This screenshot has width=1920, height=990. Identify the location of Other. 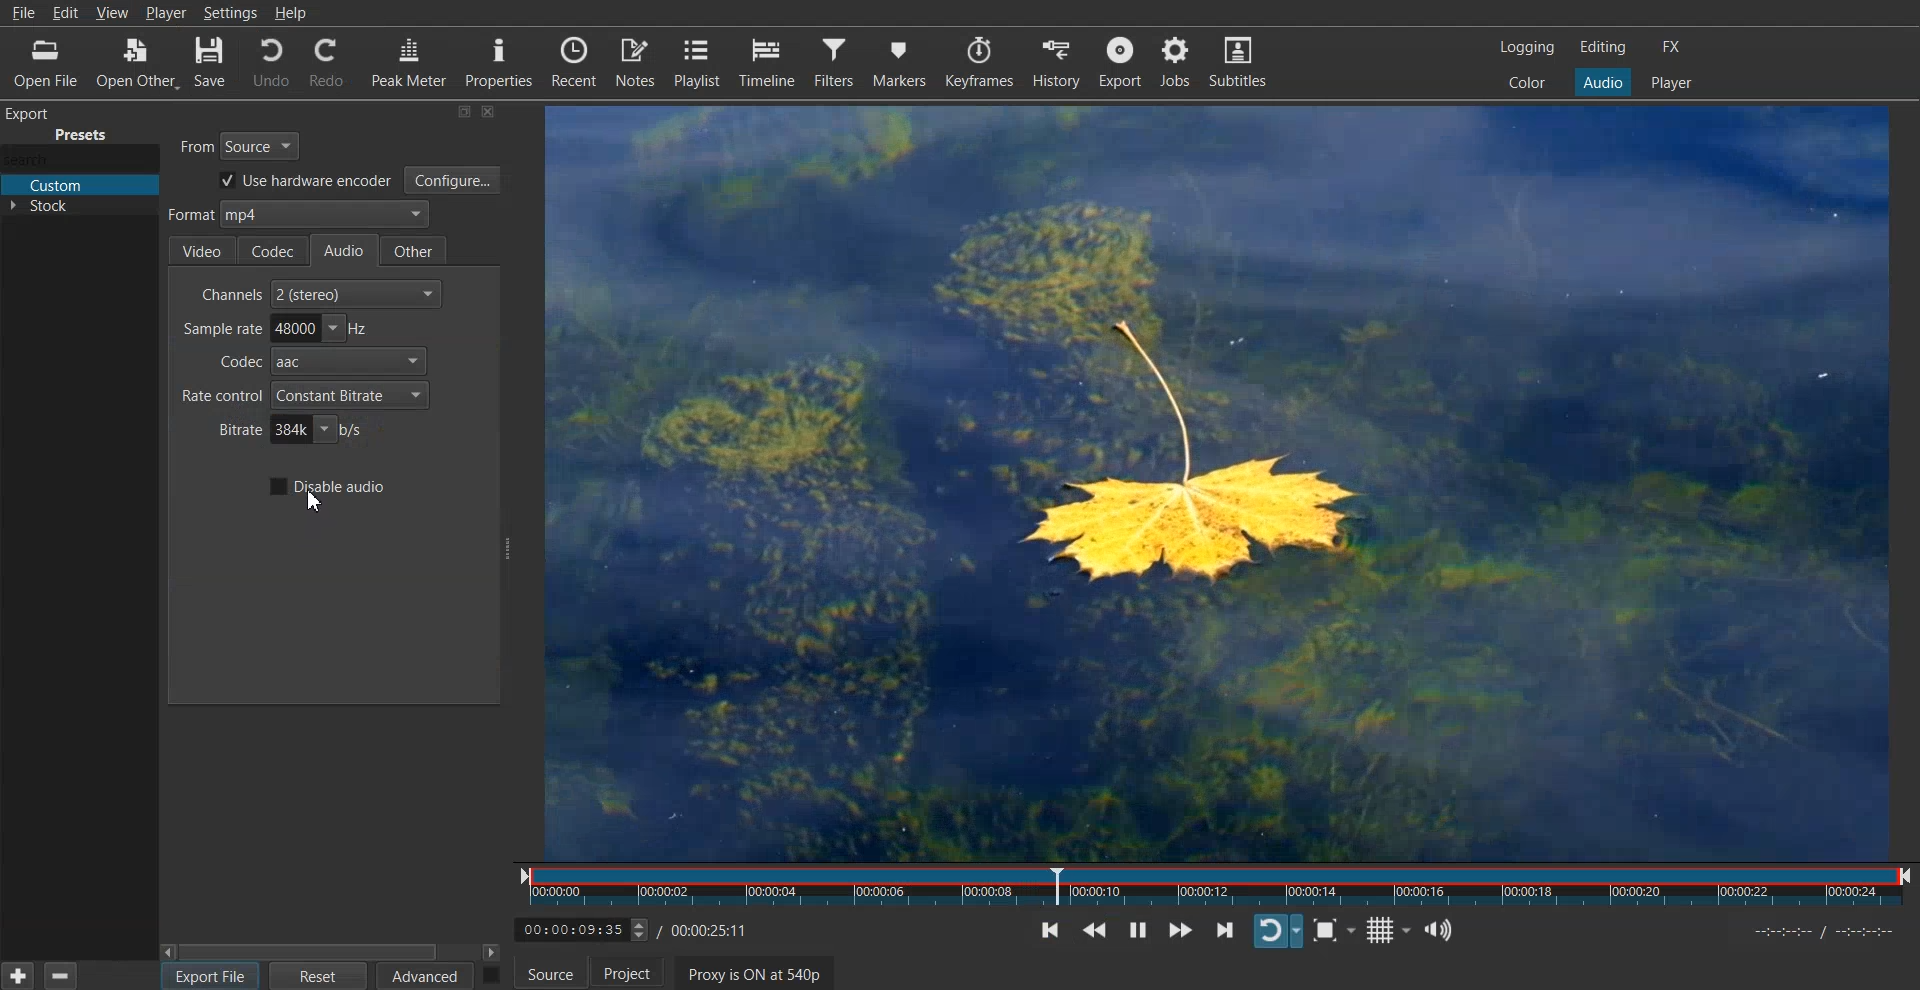
(417, 250).